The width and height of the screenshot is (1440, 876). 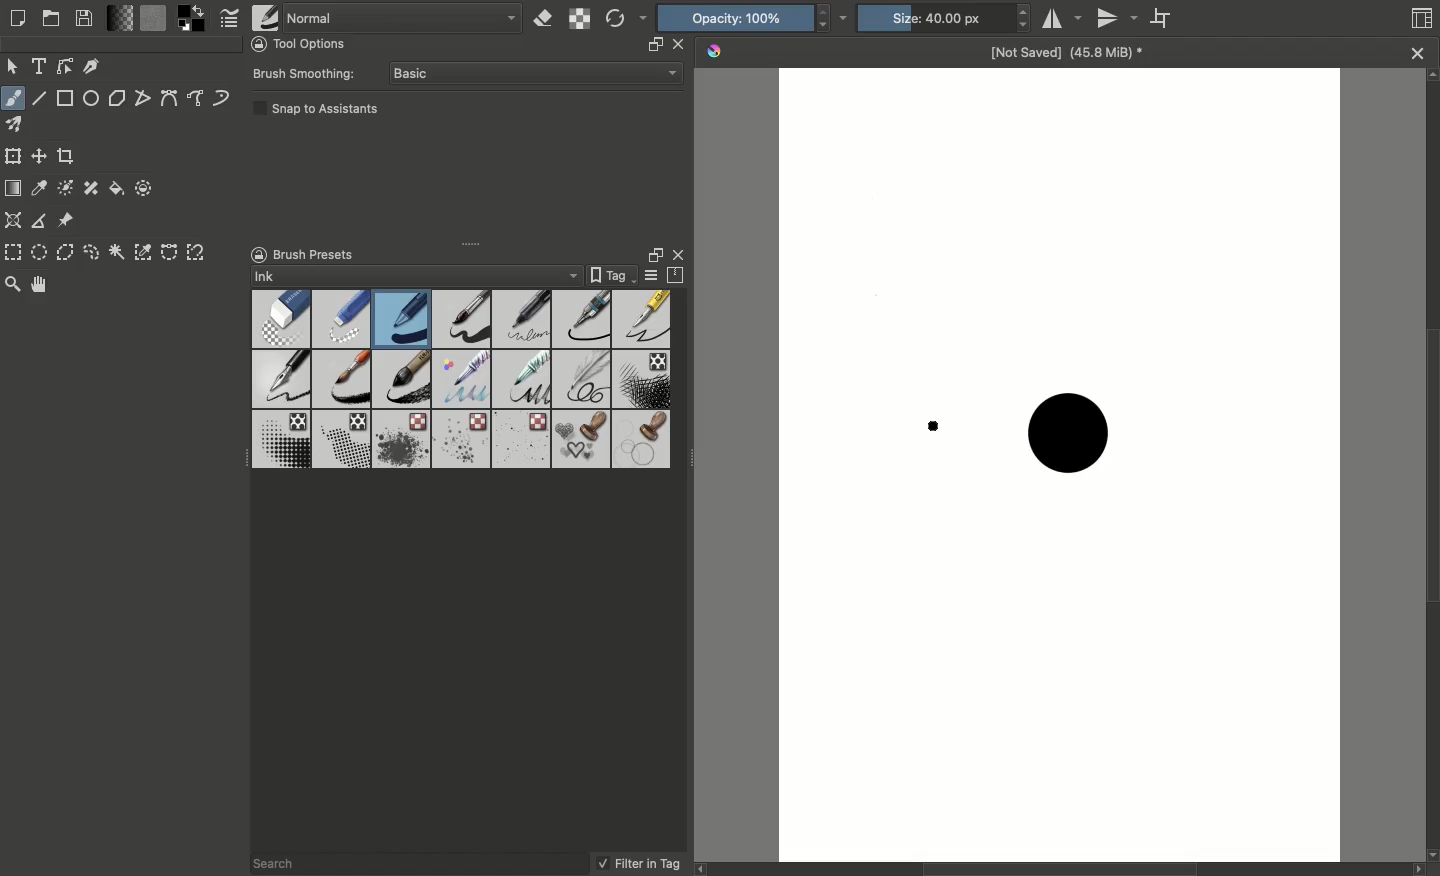 What do you see at coordinates (683, 254) in the screenshot?
I see `Close` at bounding box center [683, 254].